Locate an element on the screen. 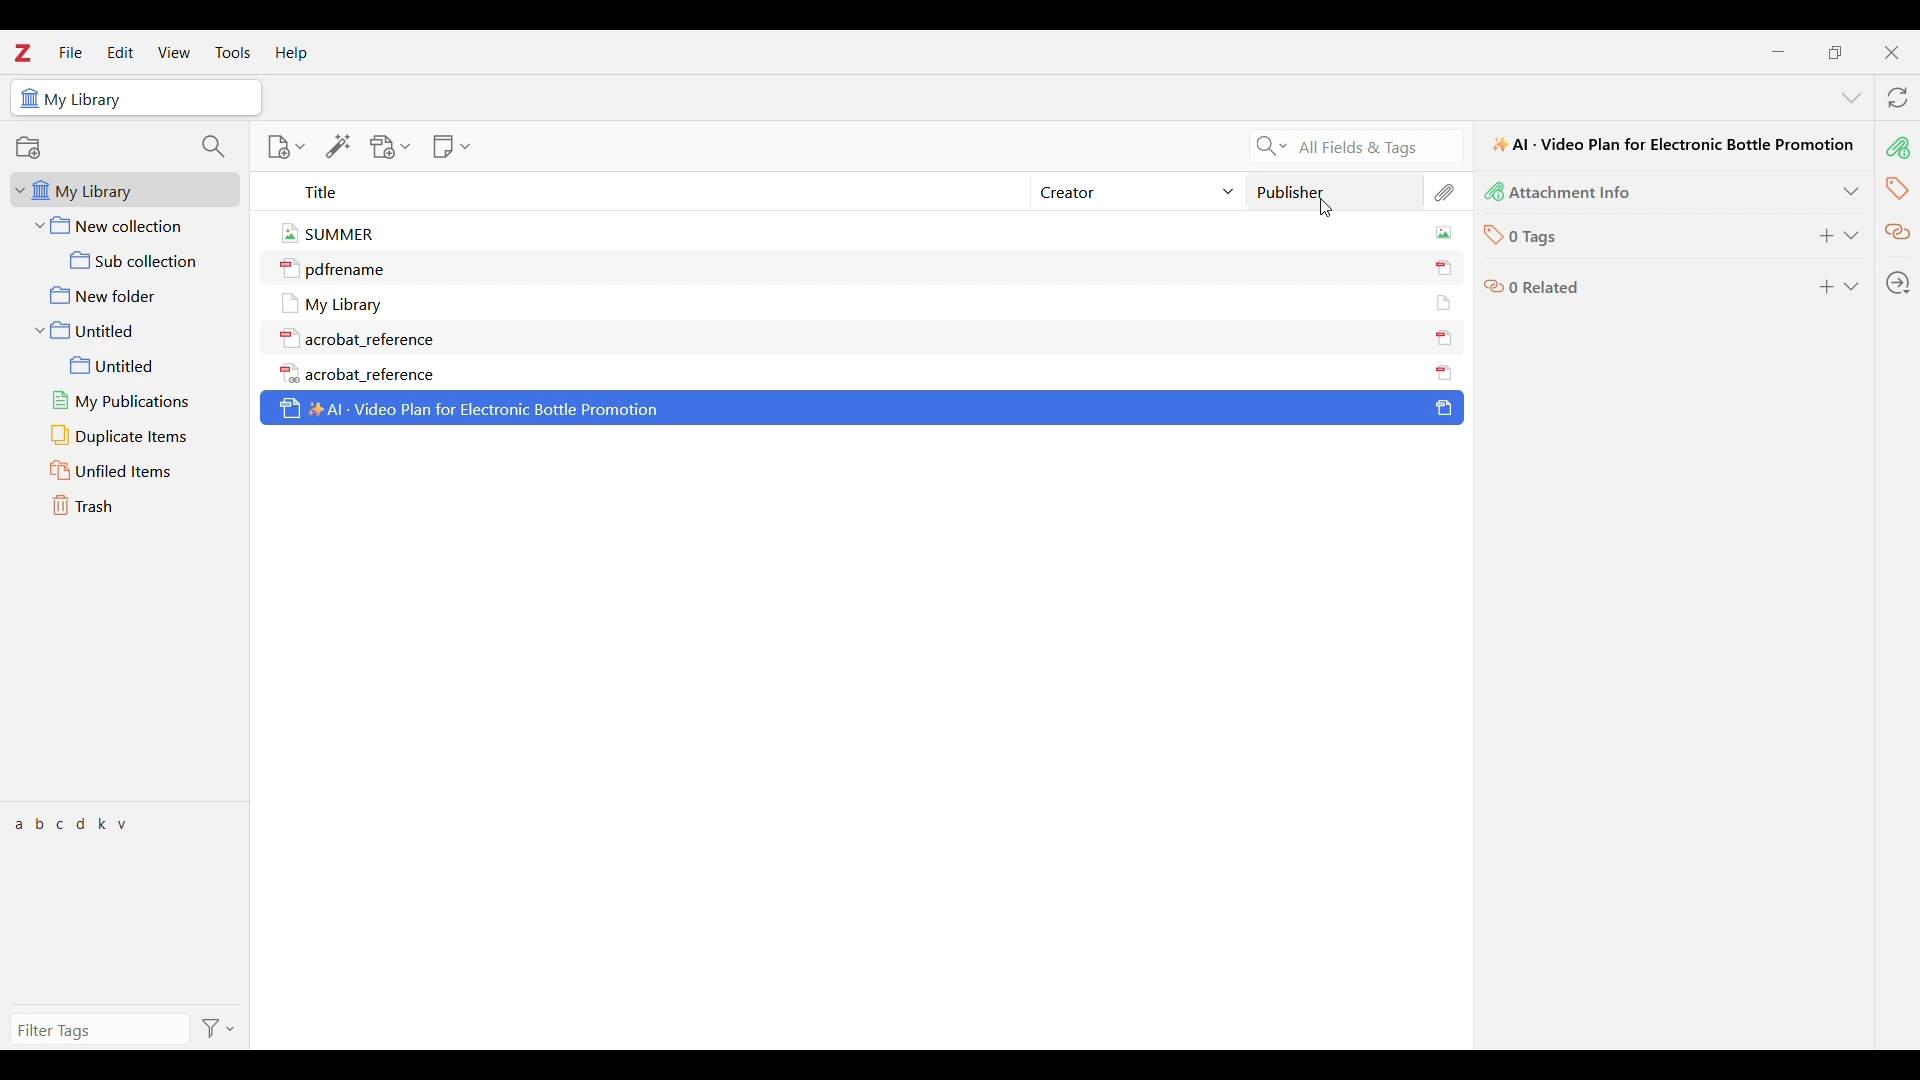  Related is located at coordinates (1896, 233).